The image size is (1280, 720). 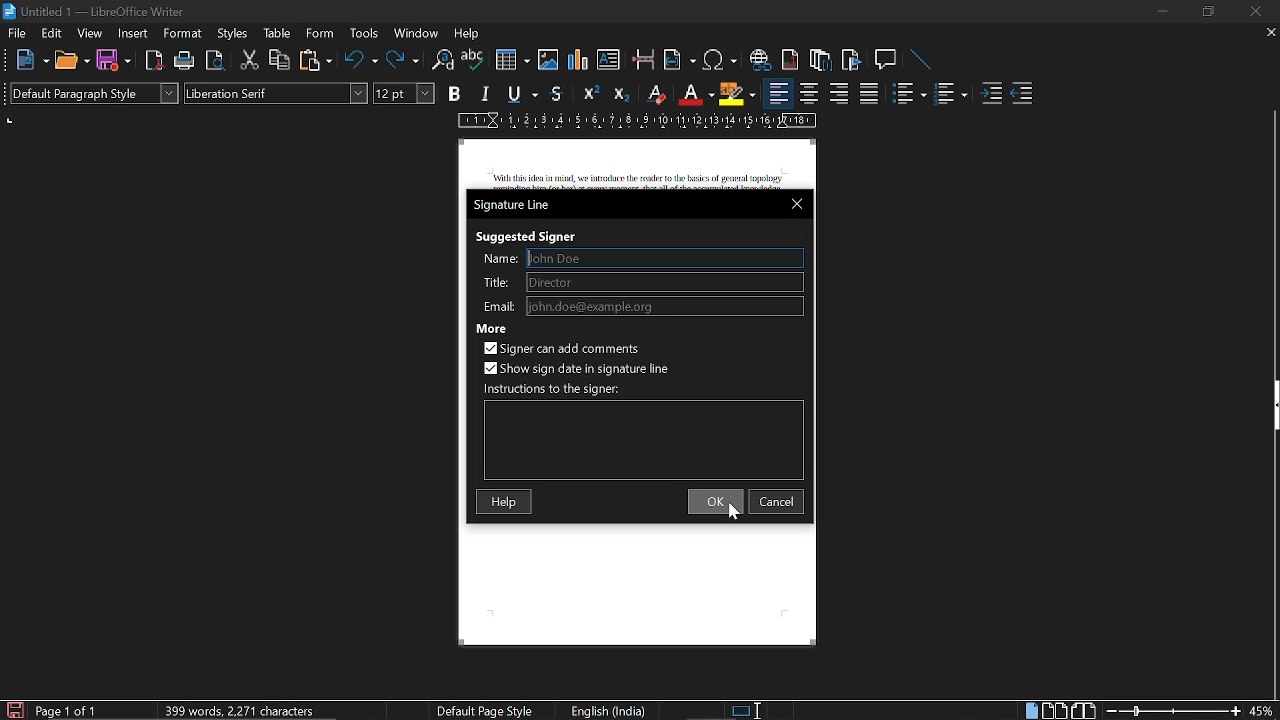 I want to click on format, so click(x=183, y=34).